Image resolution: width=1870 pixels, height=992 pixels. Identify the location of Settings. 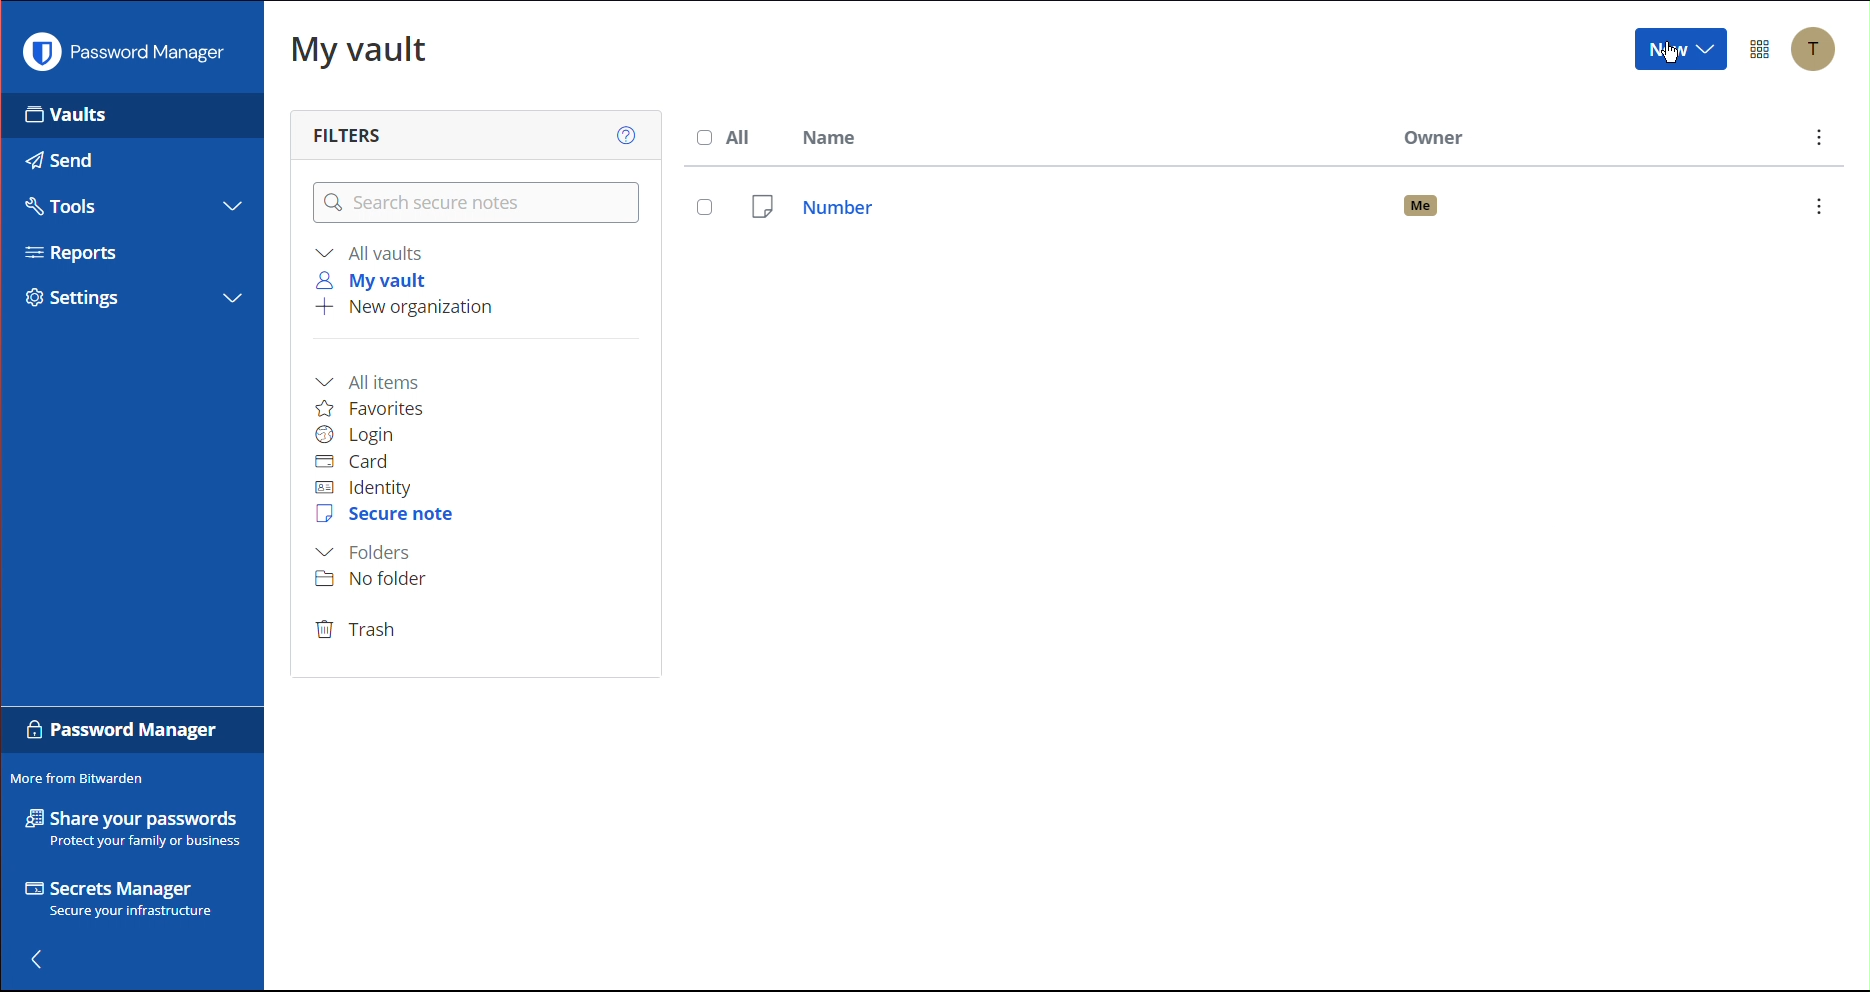
(82, 298).